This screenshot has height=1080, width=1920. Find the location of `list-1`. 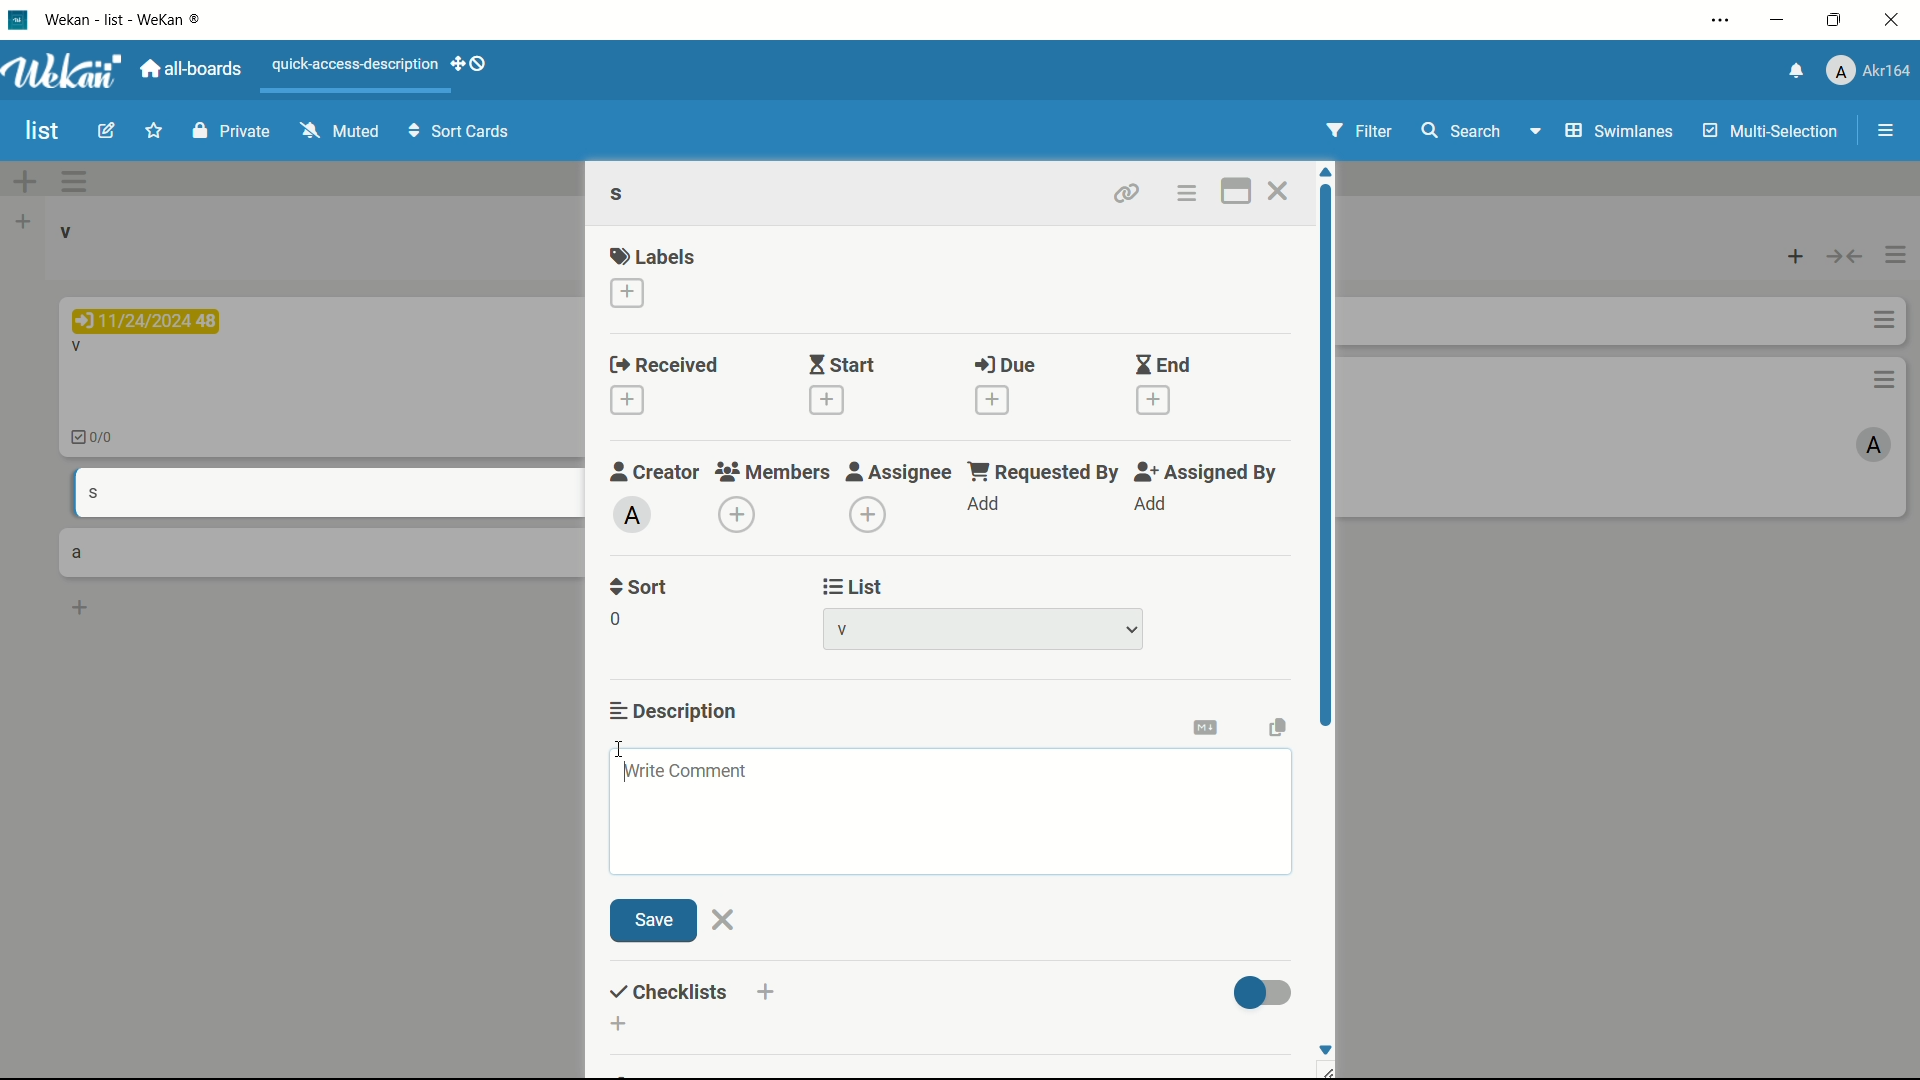

list-1 is located at coordinates (850, 629).